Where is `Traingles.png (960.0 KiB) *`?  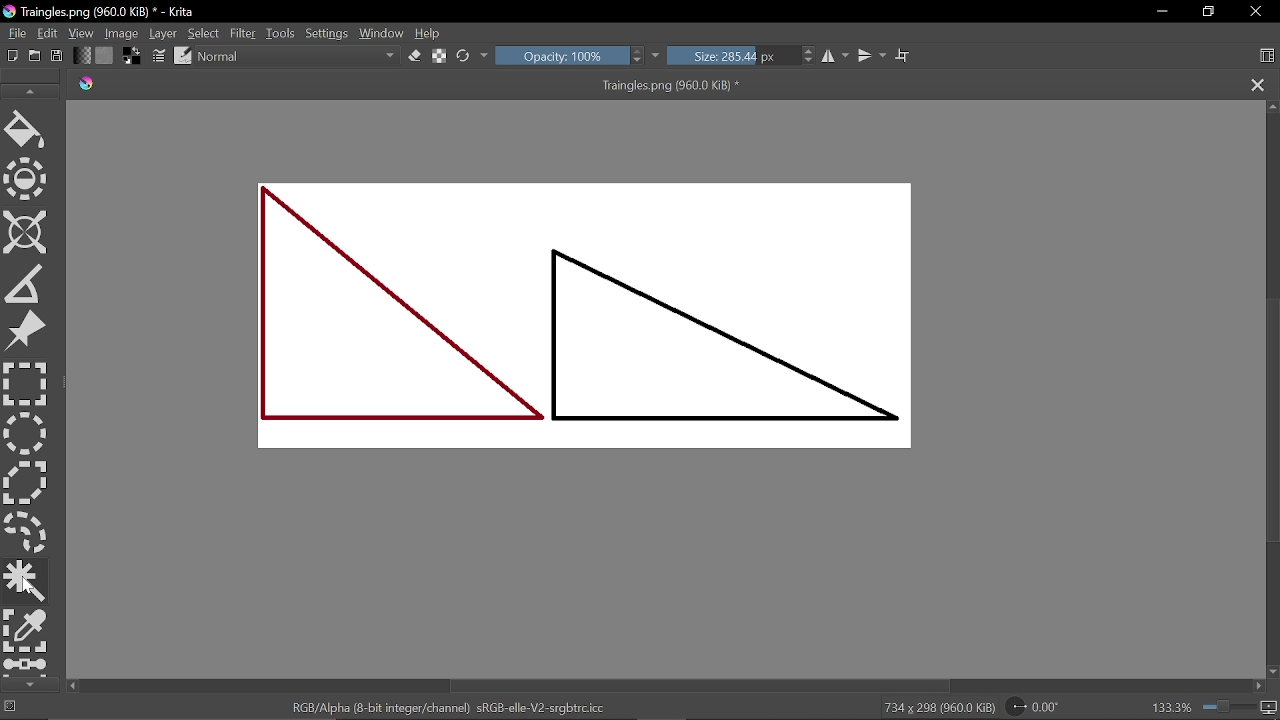 Traingles.png (960.0 KiB) * is located at coordinates (672, 85).